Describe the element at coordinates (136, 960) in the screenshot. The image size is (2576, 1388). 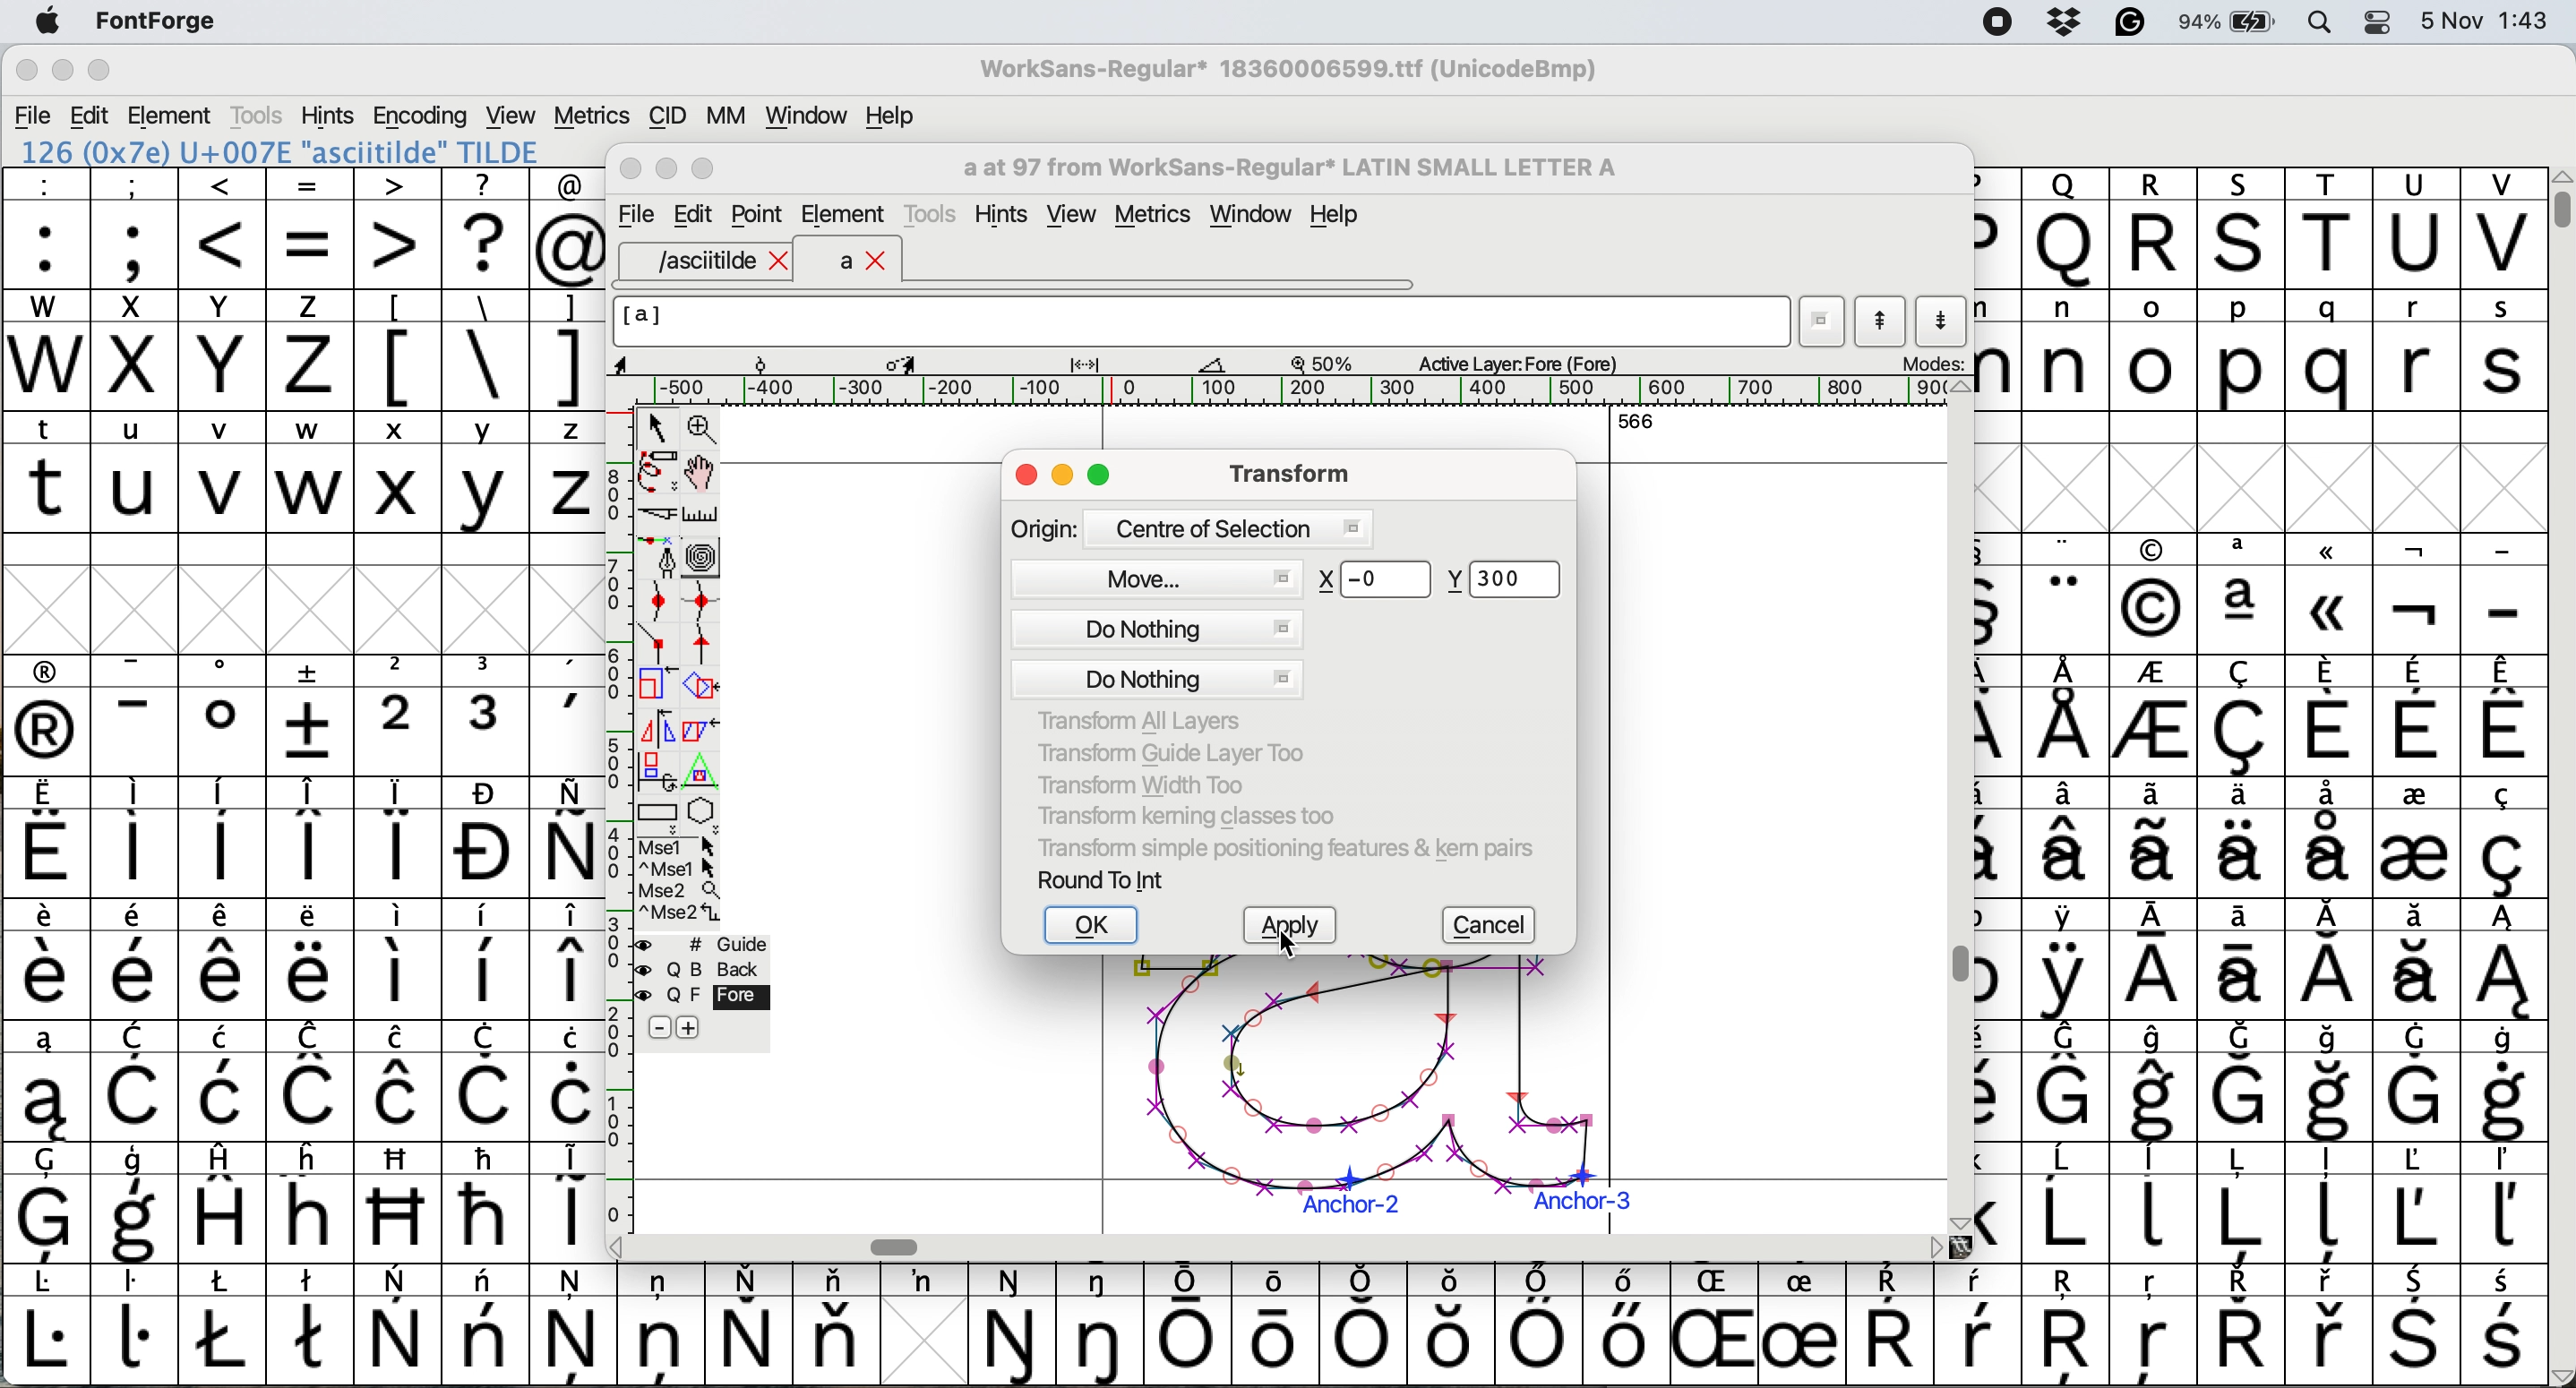
I see `symbol` at that location.